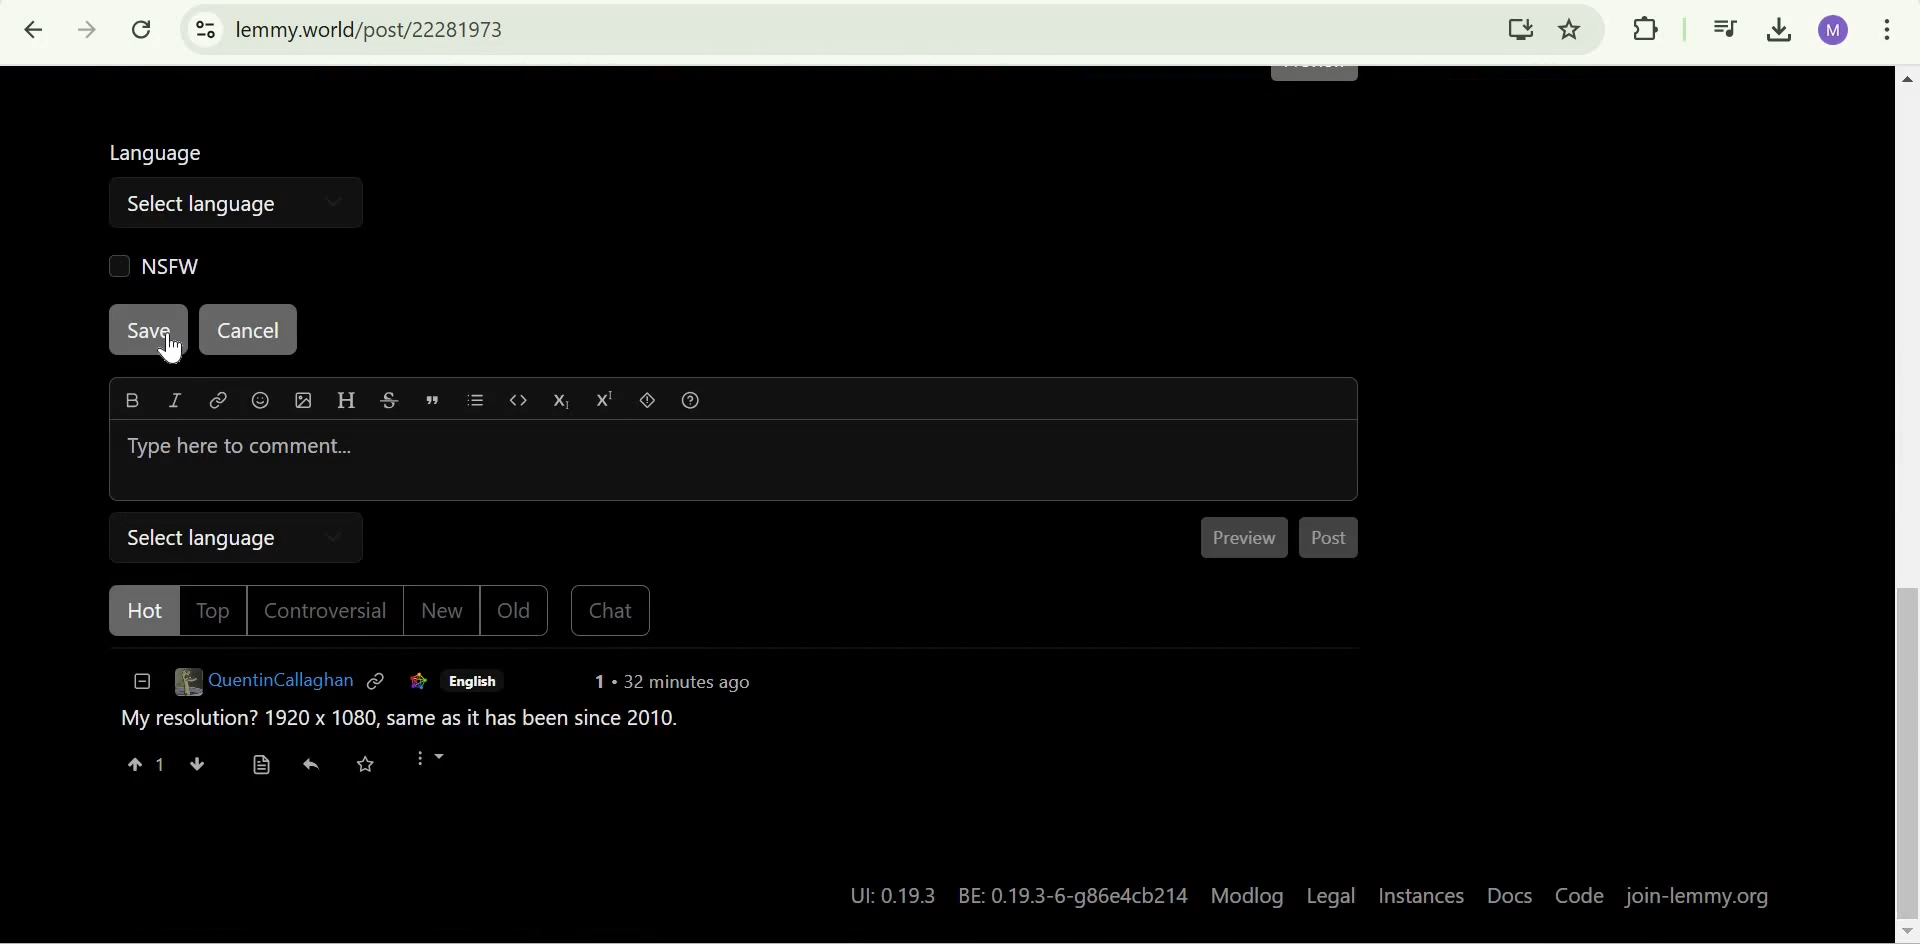  What do you see at coordinates (180, 350) in the screenshot?
I see `cursor` at bounding box center [180, 350].